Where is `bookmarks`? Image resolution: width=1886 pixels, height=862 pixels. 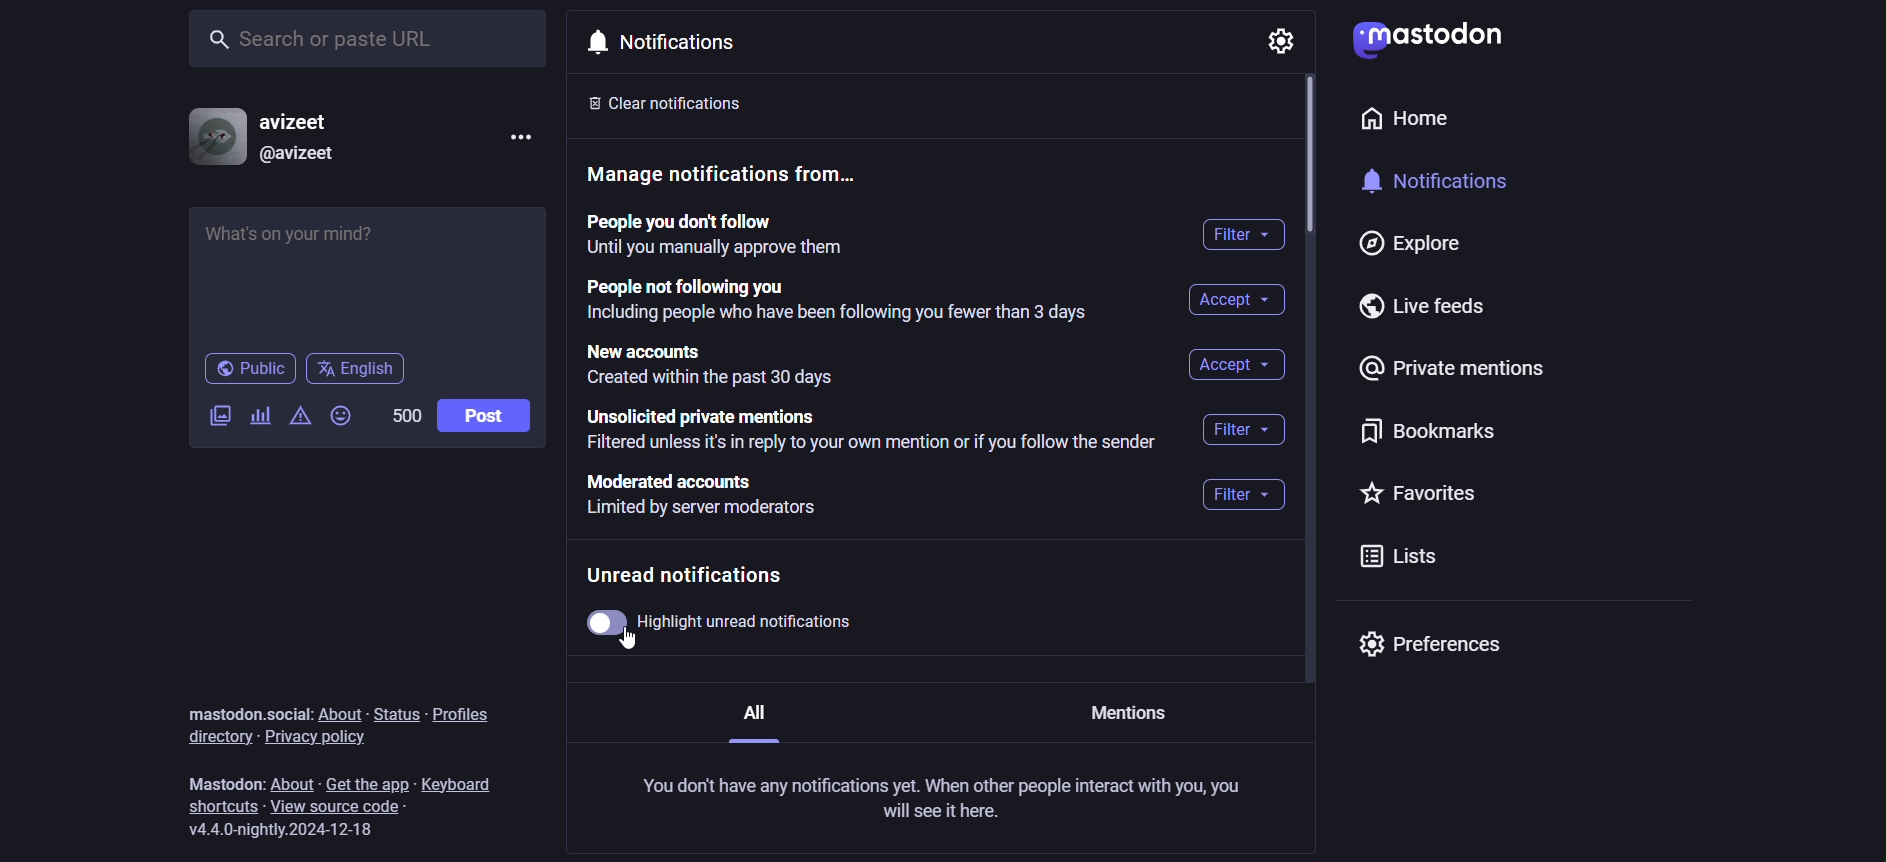
bookmarks is located at coordinates (1423, 439).